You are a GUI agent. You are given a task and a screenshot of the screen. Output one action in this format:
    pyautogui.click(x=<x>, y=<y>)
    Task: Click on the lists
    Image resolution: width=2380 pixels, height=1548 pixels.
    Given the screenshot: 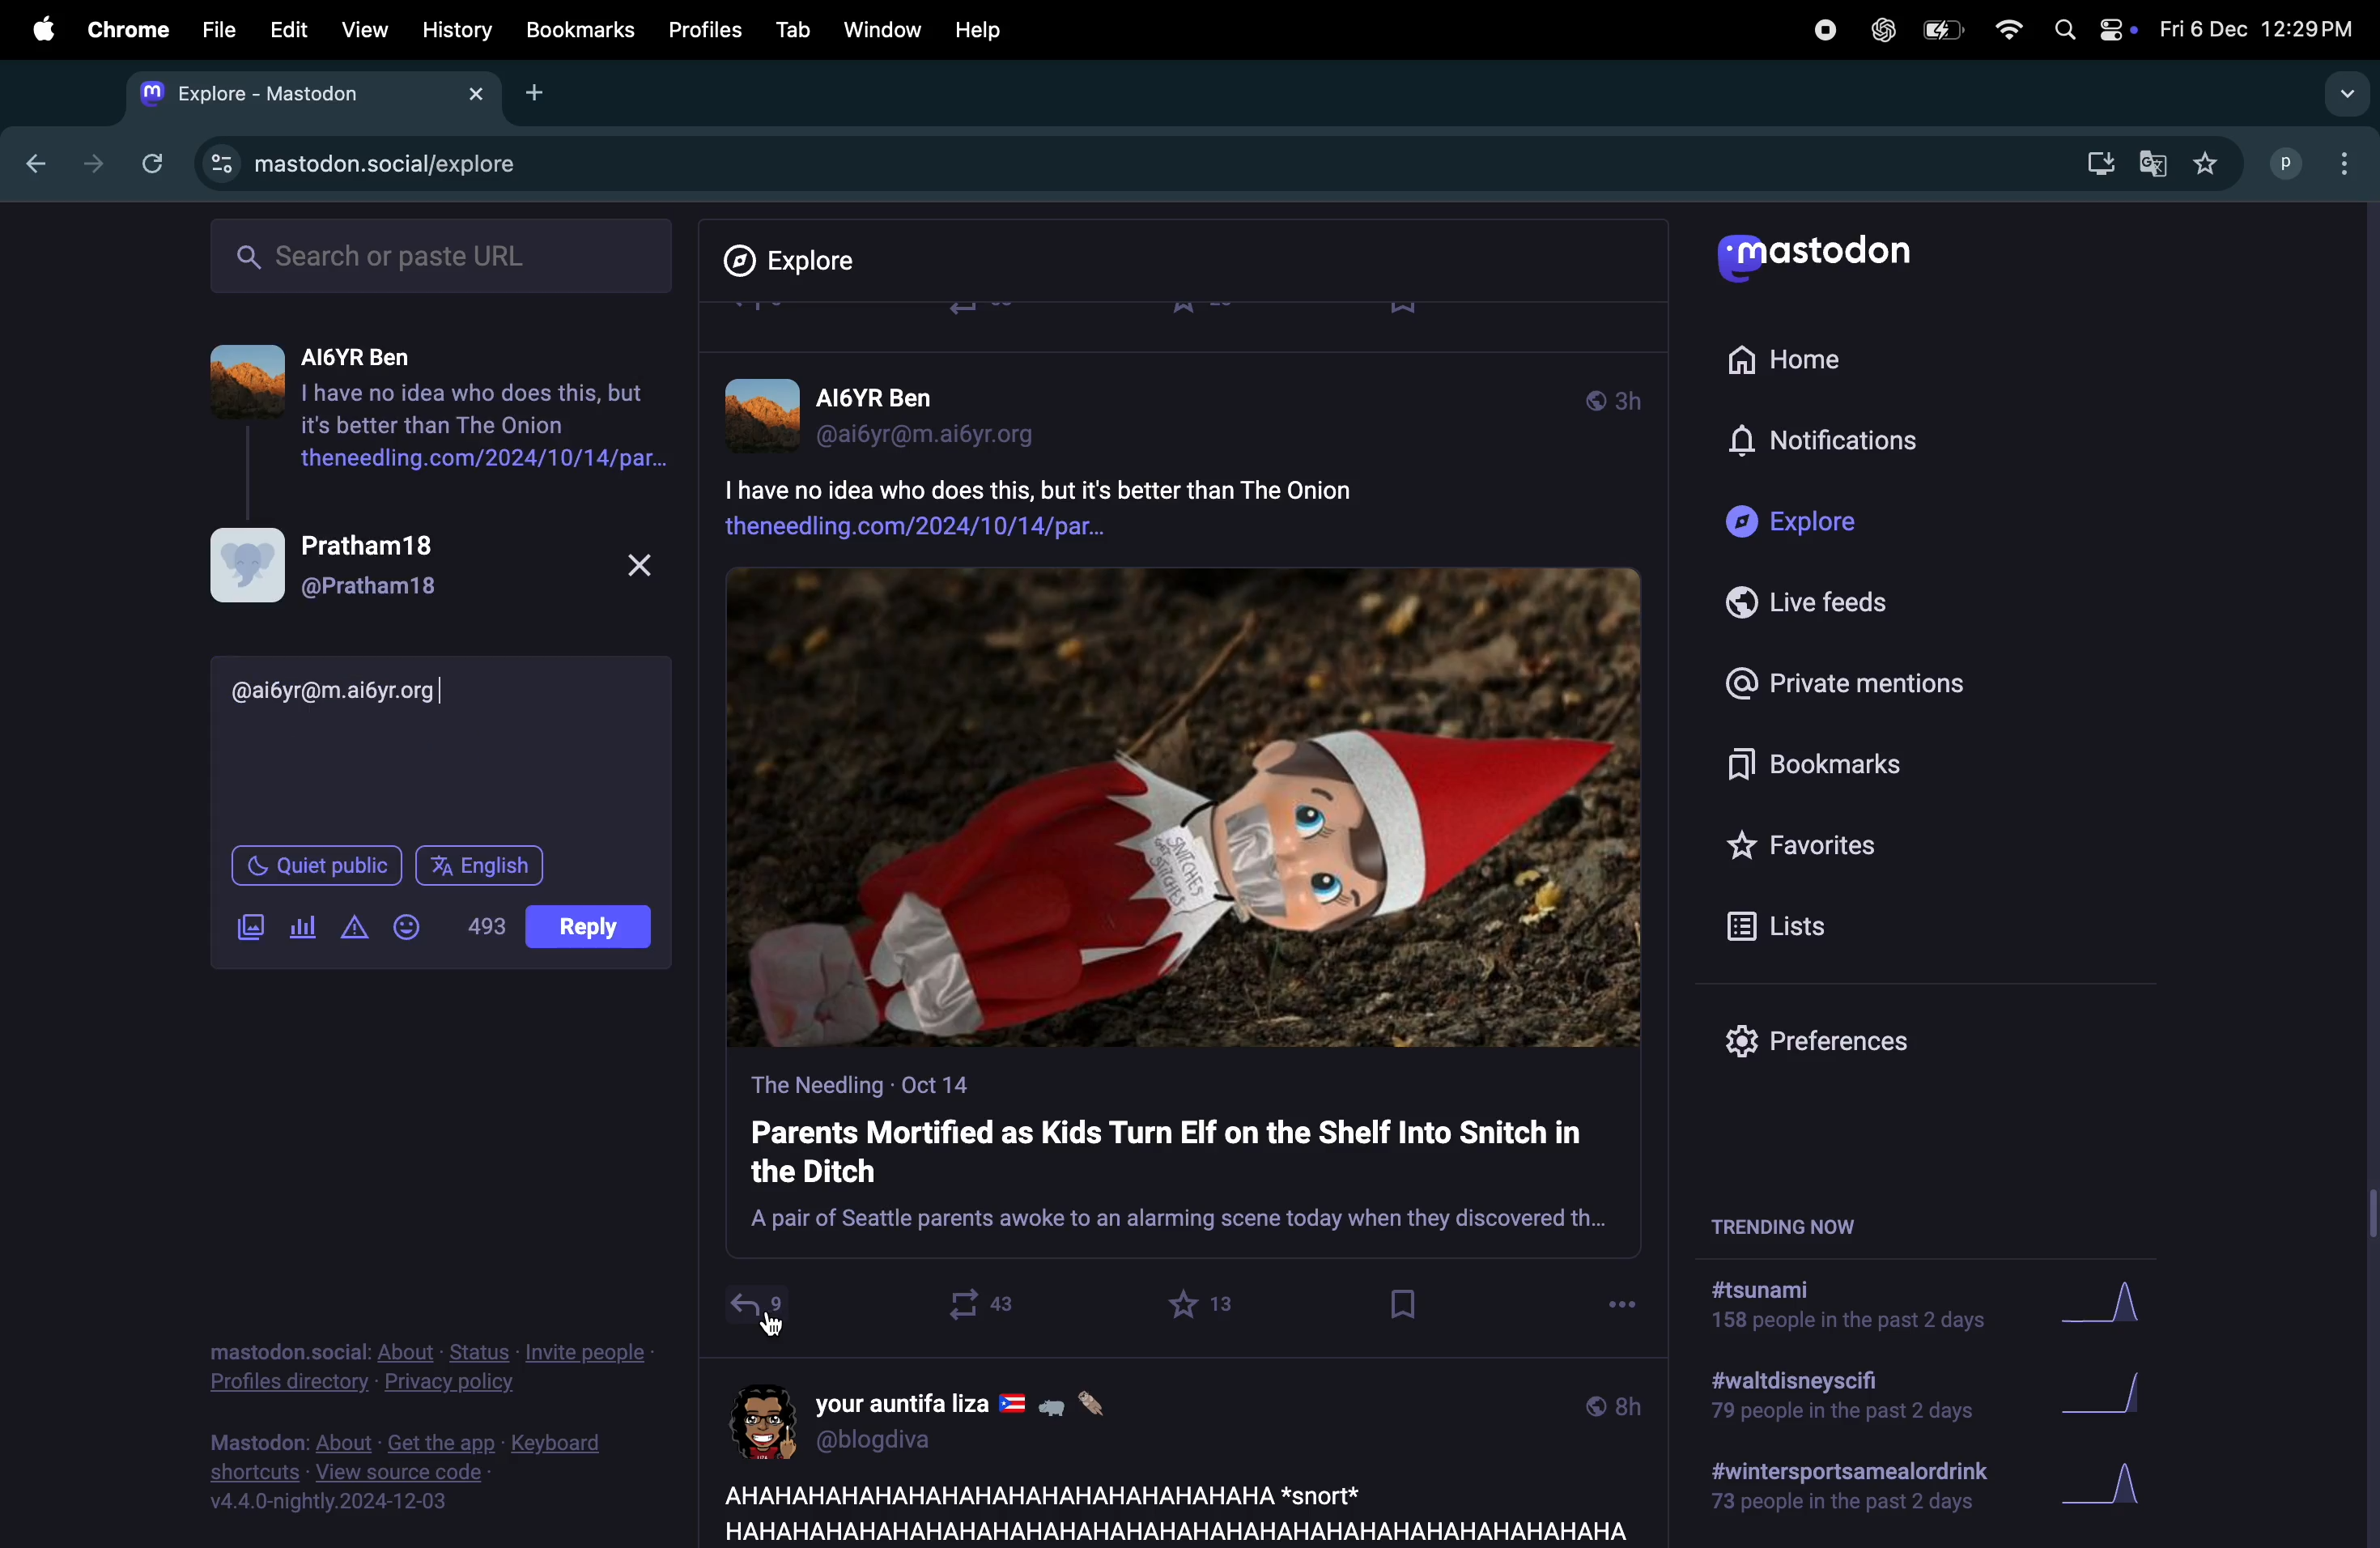 What is the action you would take?
    pyautogui.click(x=1787, y=925)
    